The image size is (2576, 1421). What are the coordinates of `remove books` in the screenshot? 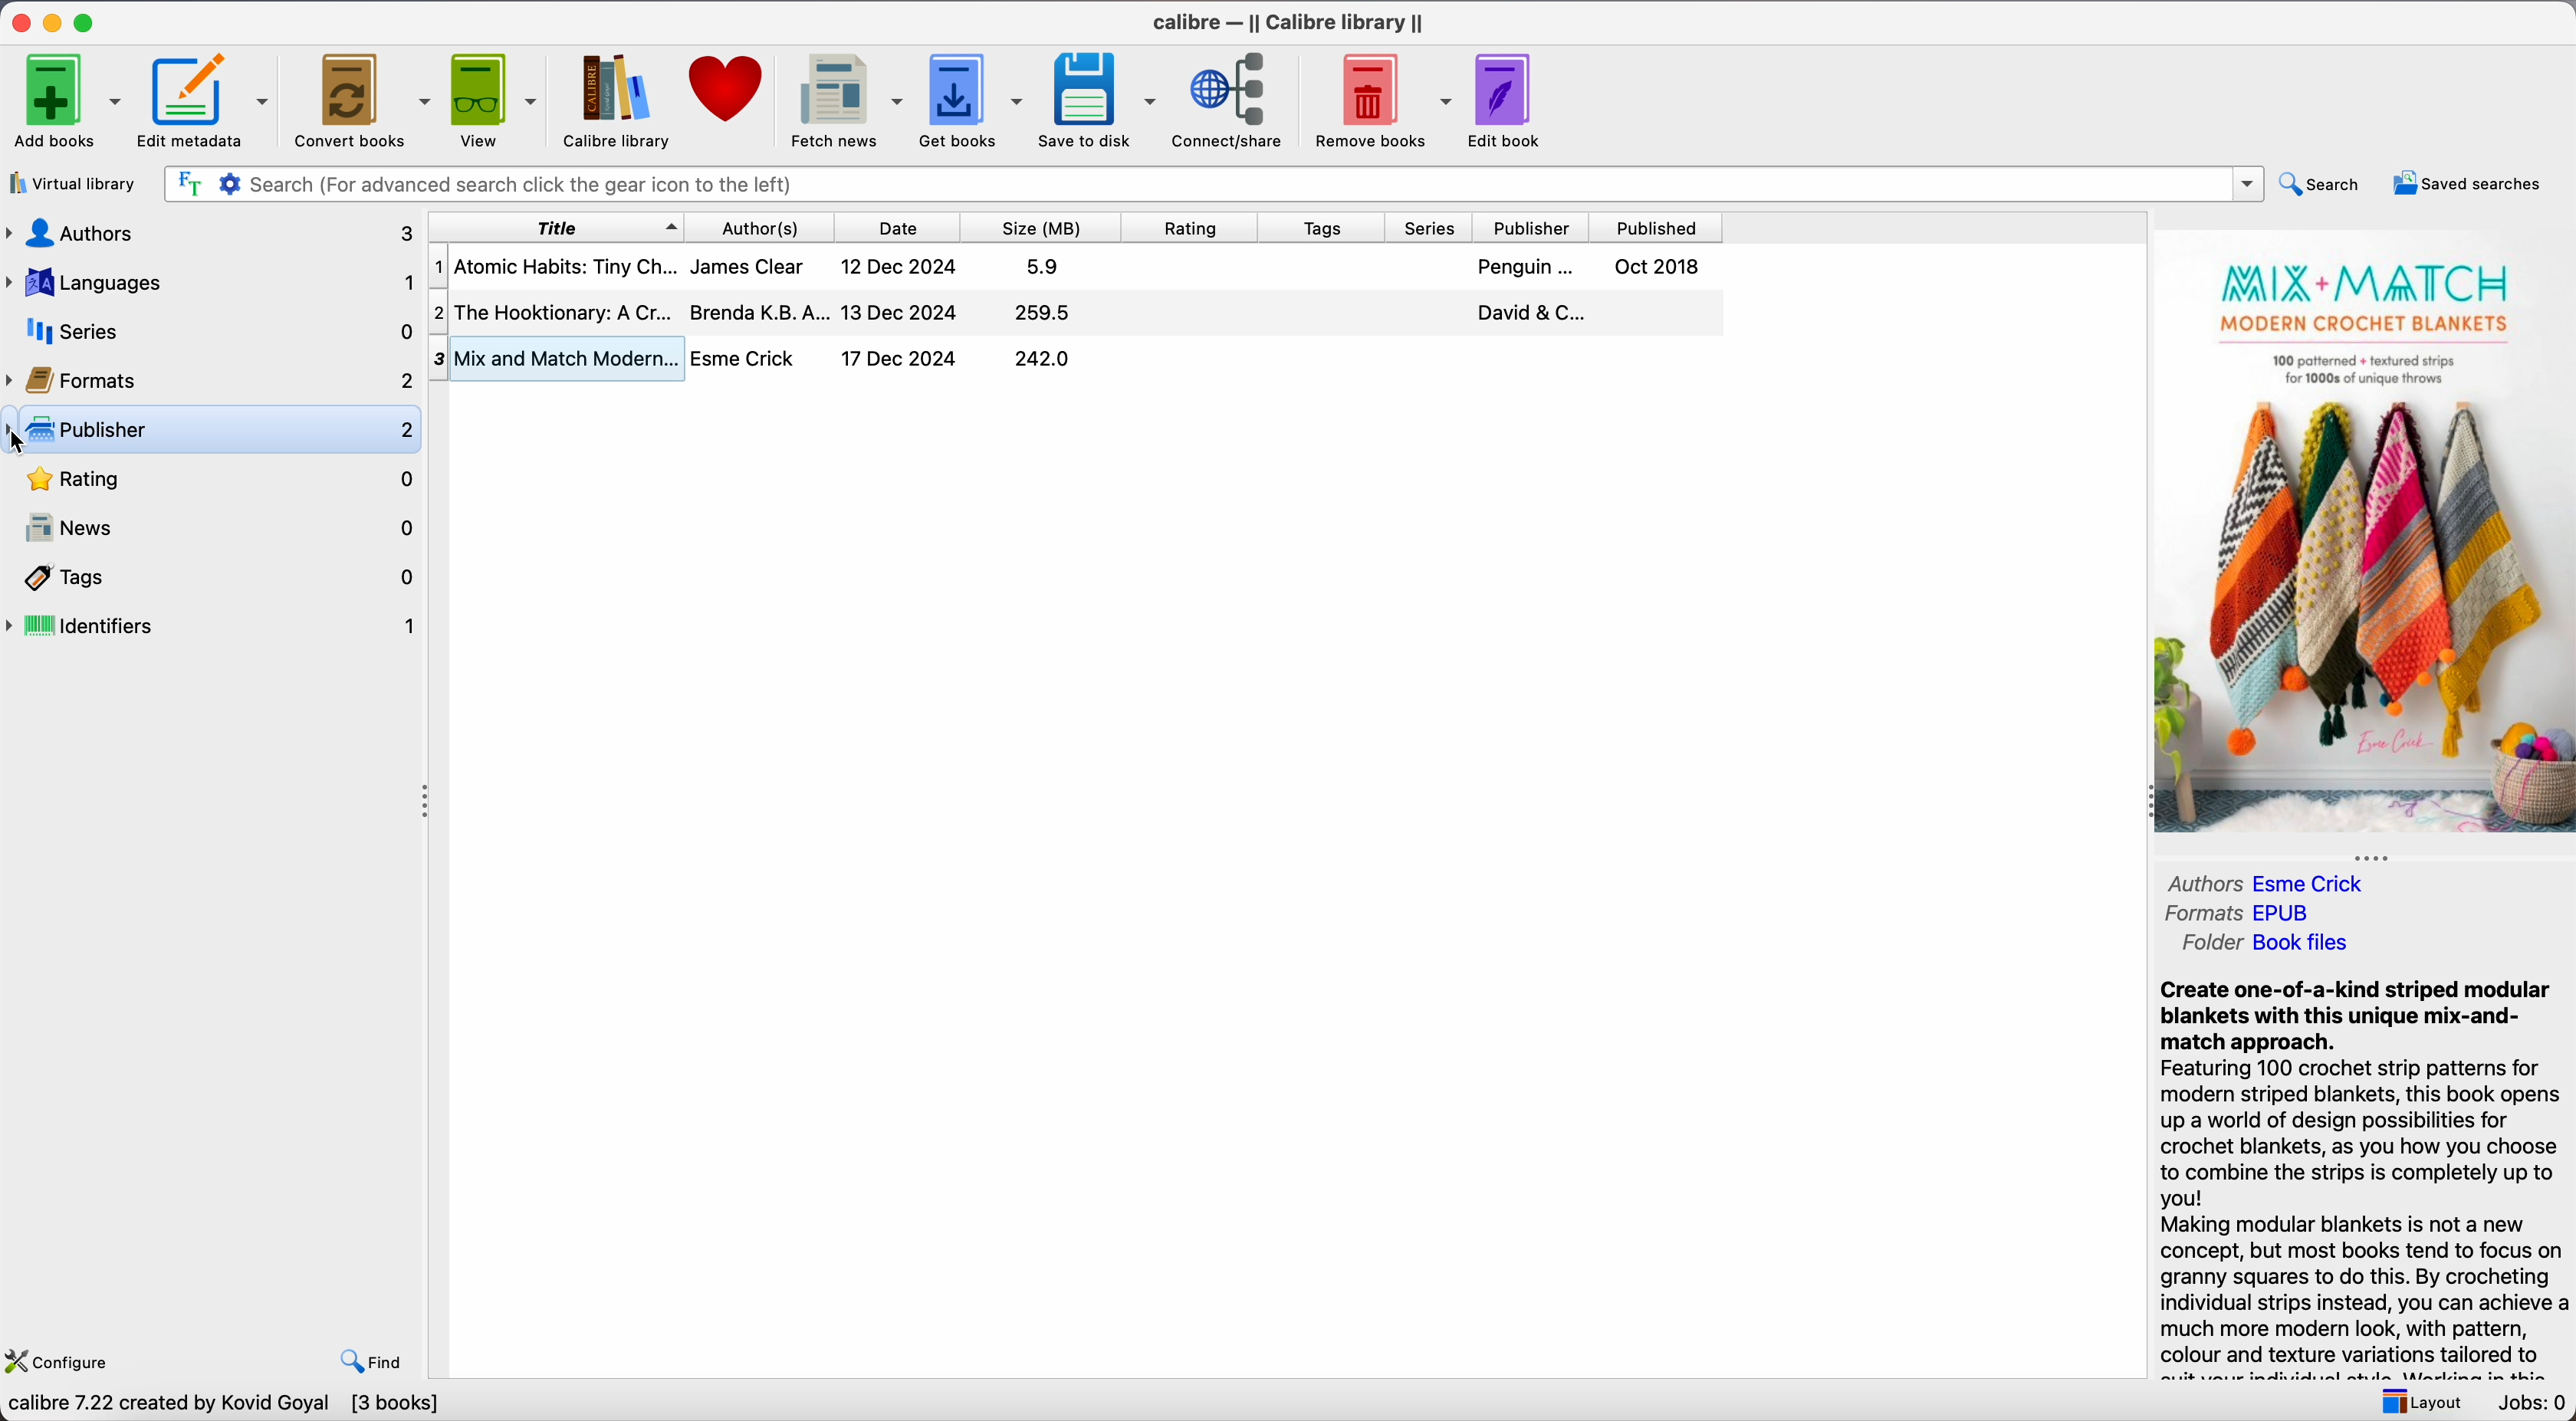 It's located at (1384, 100).